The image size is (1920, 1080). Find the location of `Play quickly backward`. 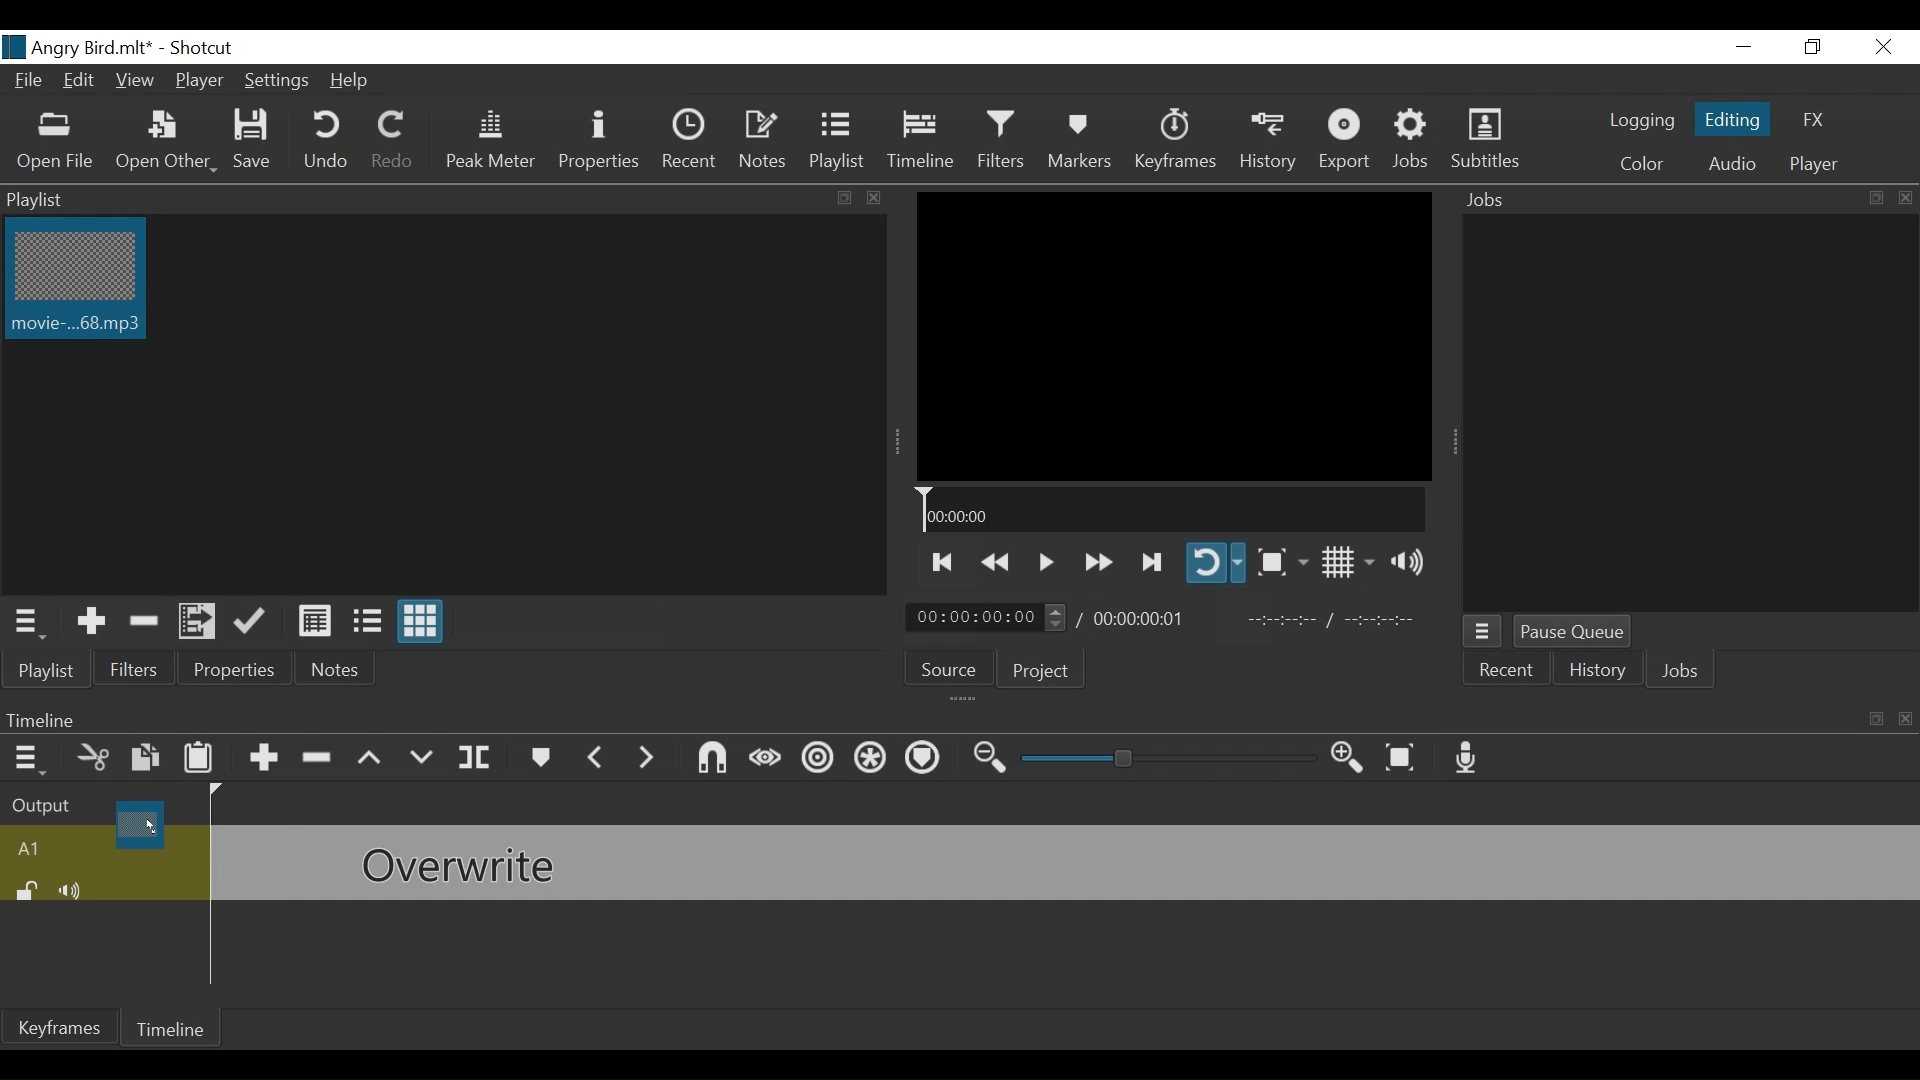

Play quickly backward is located at coordinates (994, 559).